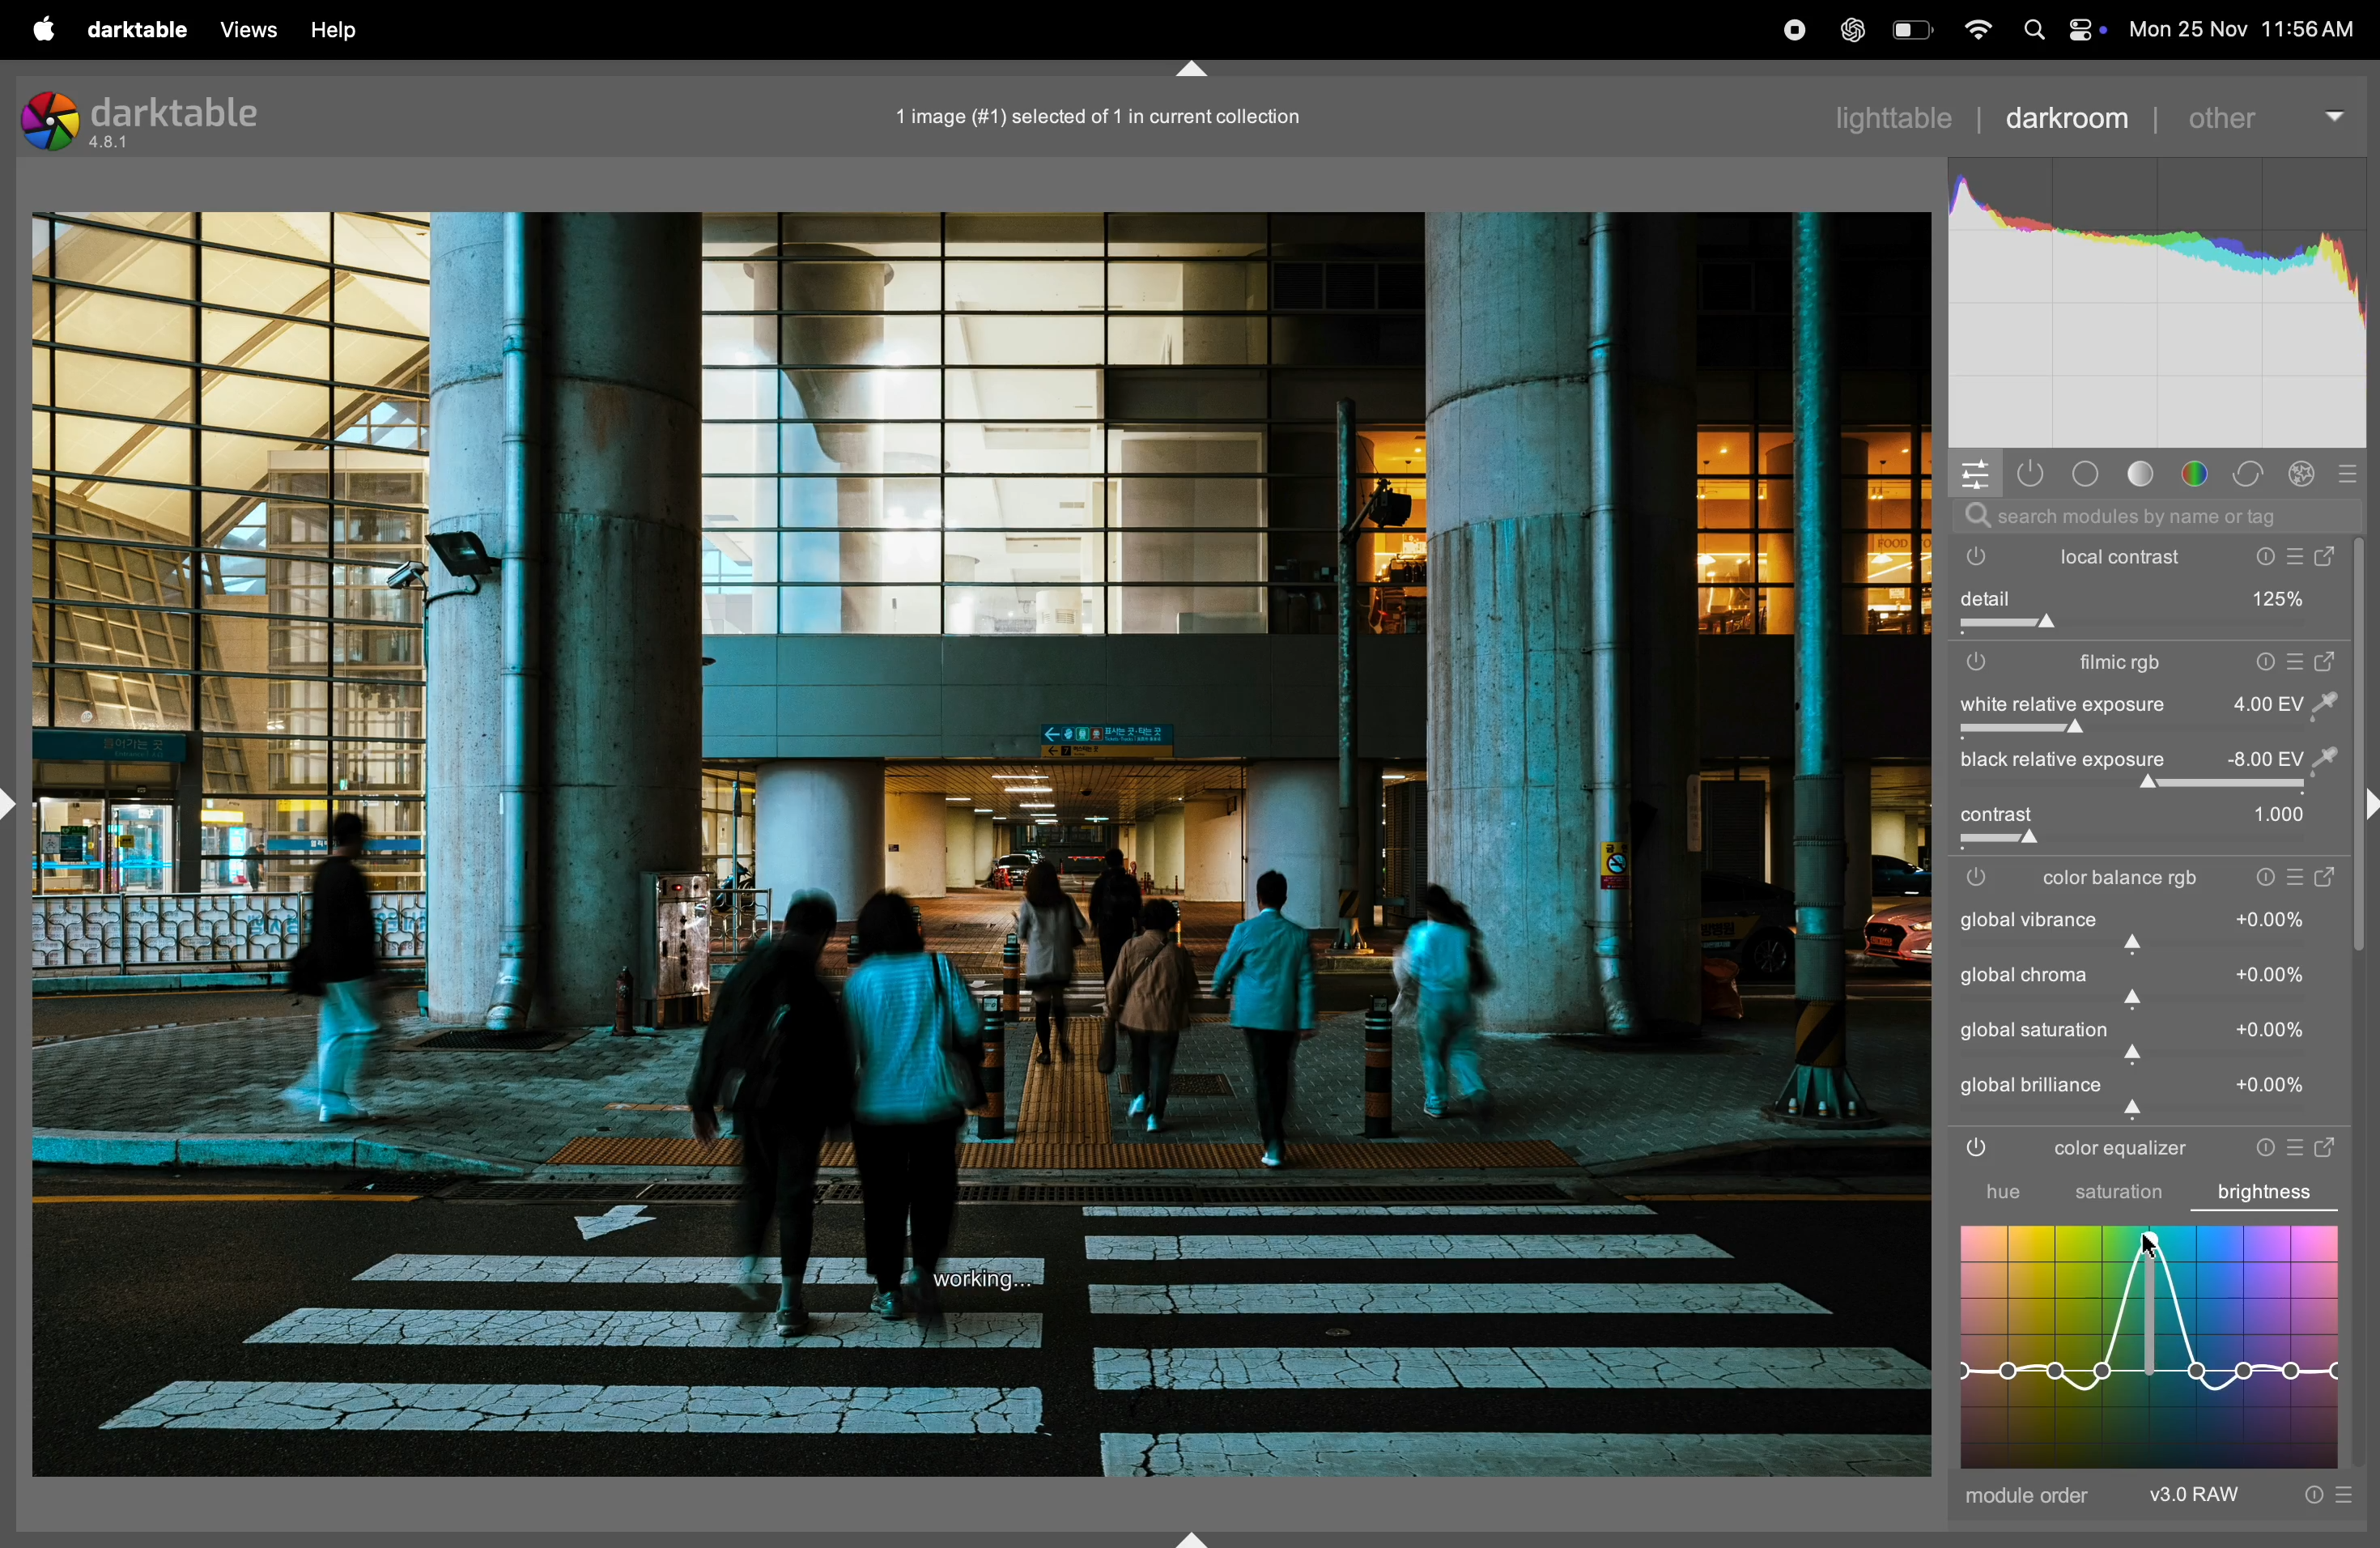  What do you see at coordinates (179, 109) in the screenshot?
I see `darktable` at bounding box center [179, 109].